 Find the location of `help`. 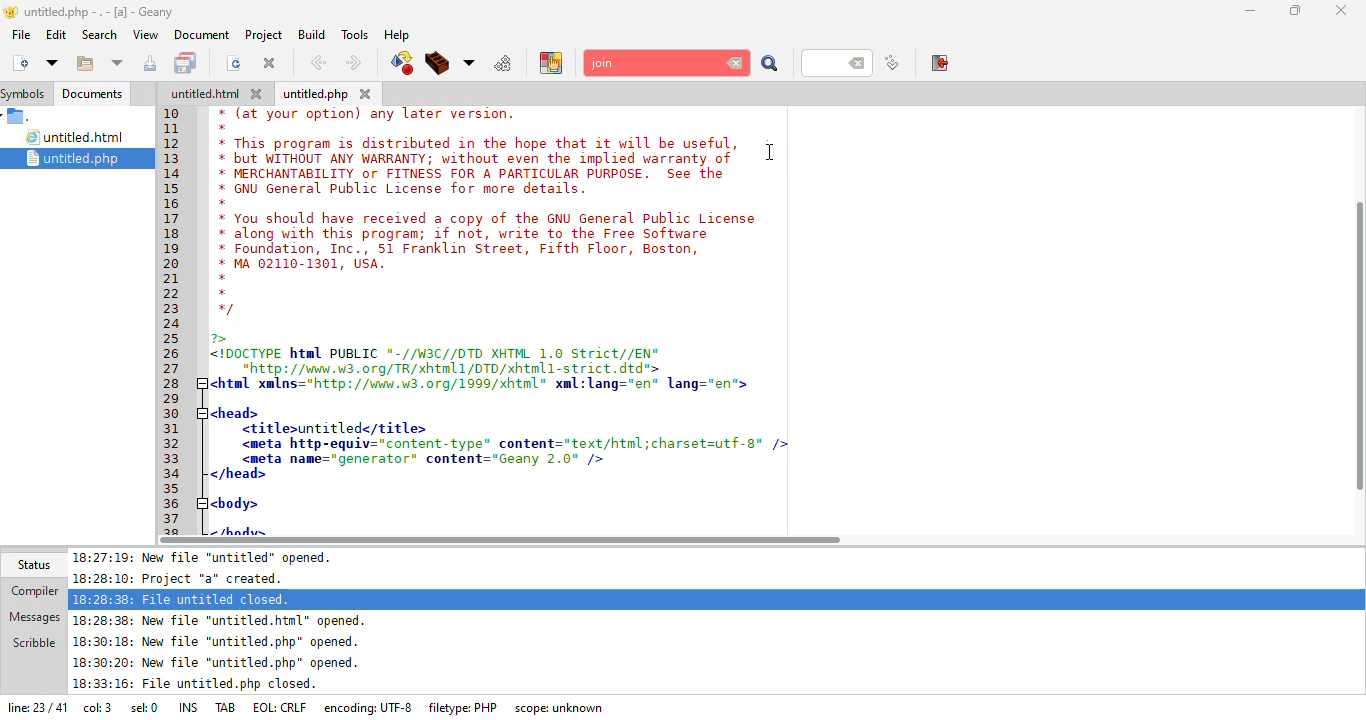

help is located at coordinates (396, 35).